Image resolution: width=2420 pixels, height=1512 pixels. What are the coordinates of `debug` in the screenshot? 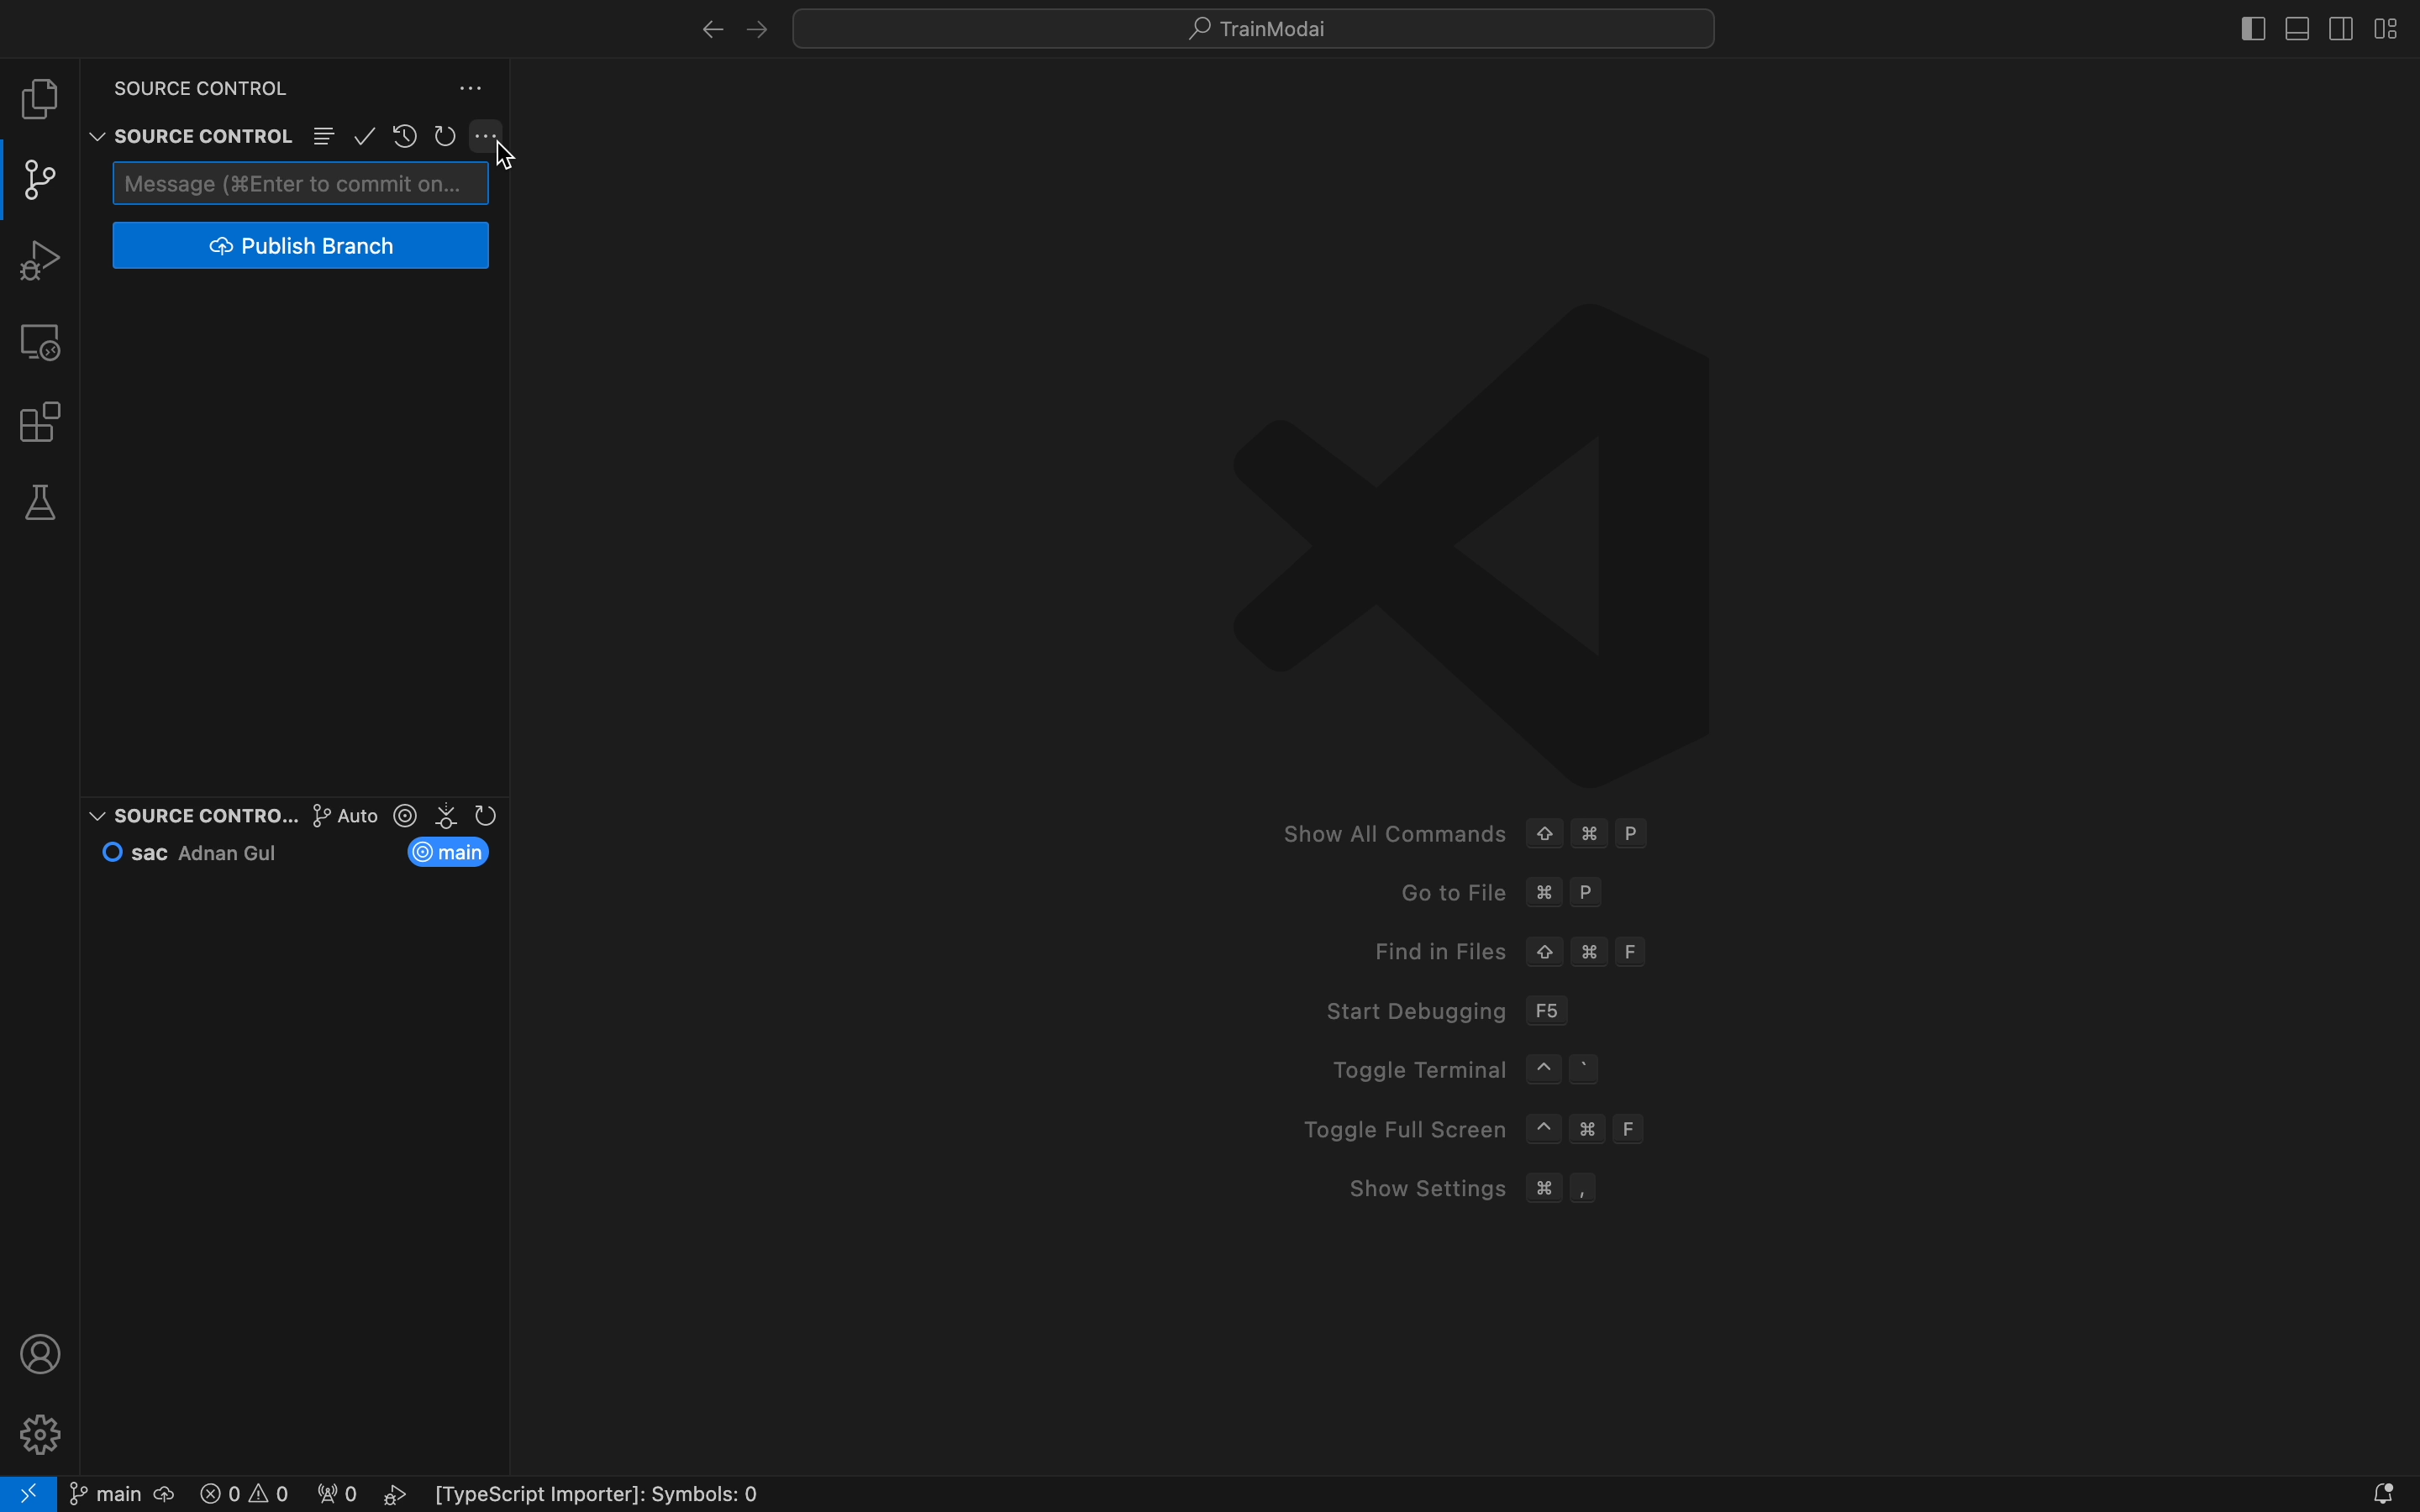 It's located at (47, 260).